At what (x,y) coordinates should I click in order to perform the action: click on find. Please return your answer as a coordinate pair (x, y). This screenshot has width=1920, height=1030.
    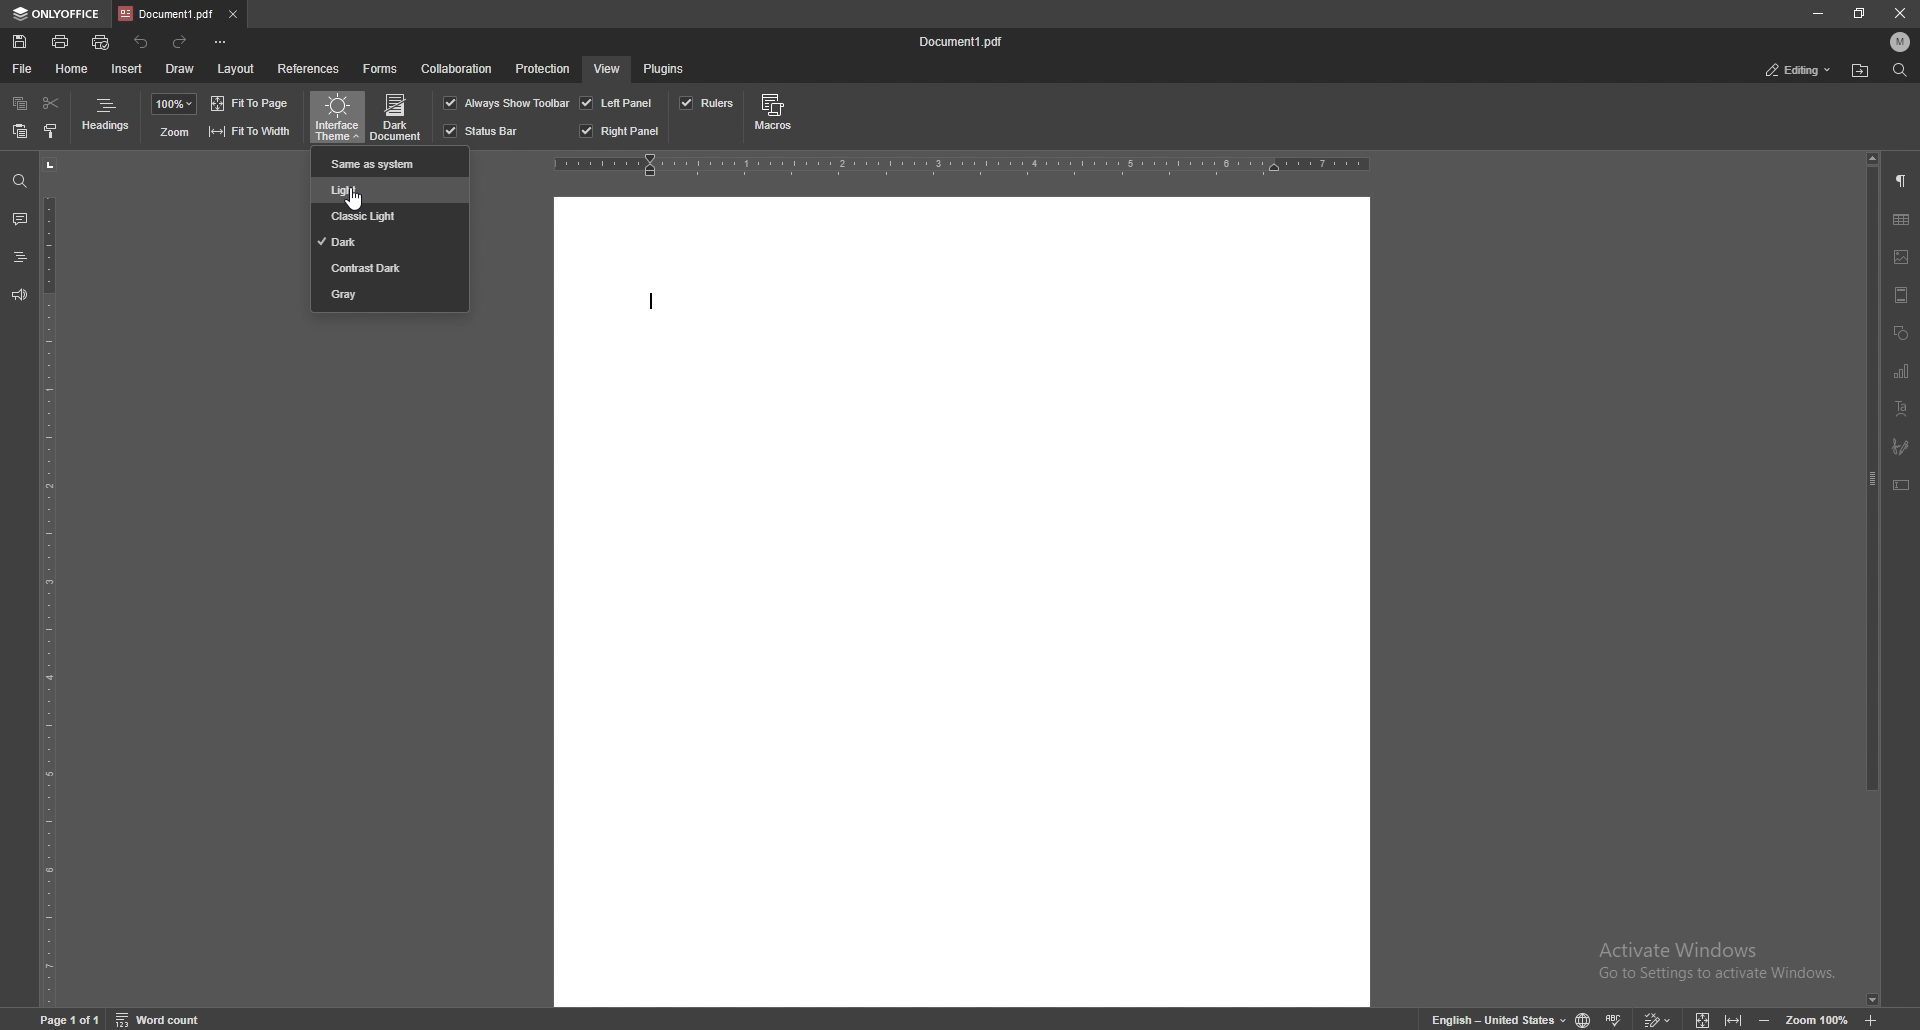
    Looking at the image, I should click on (1900, 70).